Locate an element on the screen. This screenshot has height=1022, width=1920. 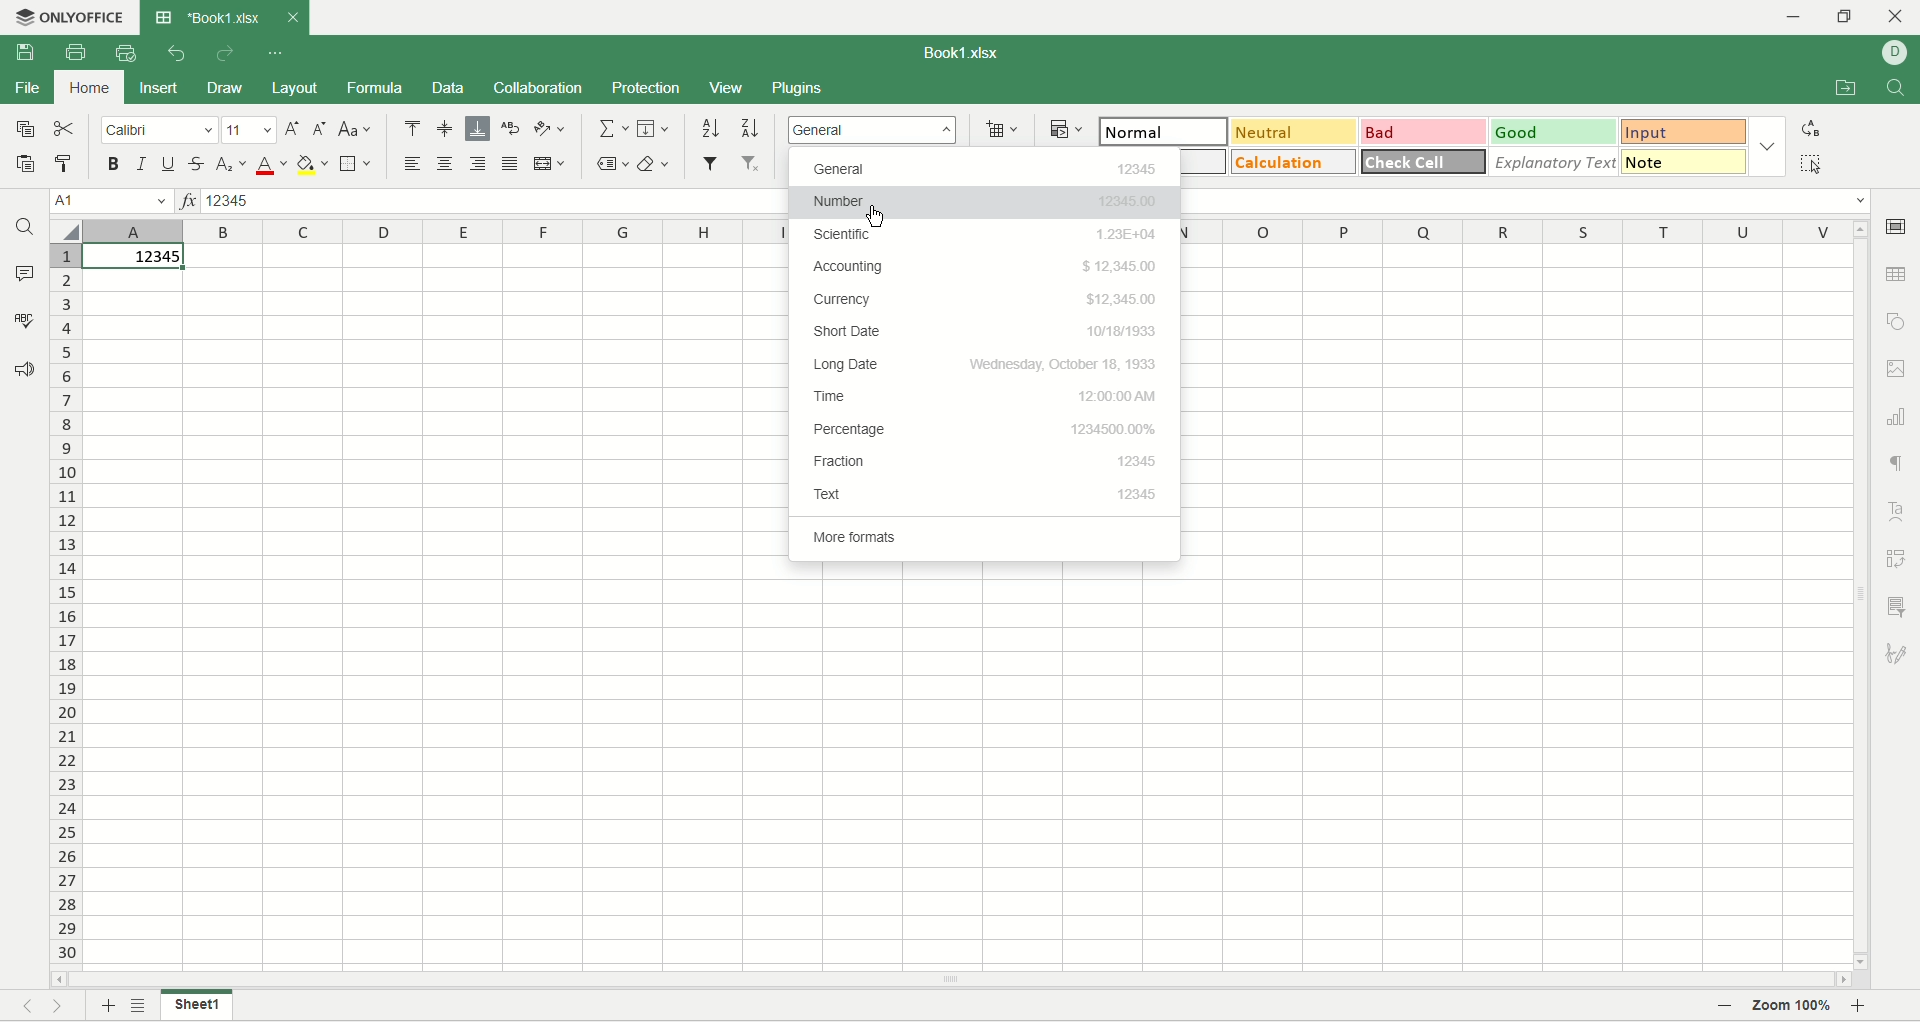
insert  is located at coordinates (160, 91).